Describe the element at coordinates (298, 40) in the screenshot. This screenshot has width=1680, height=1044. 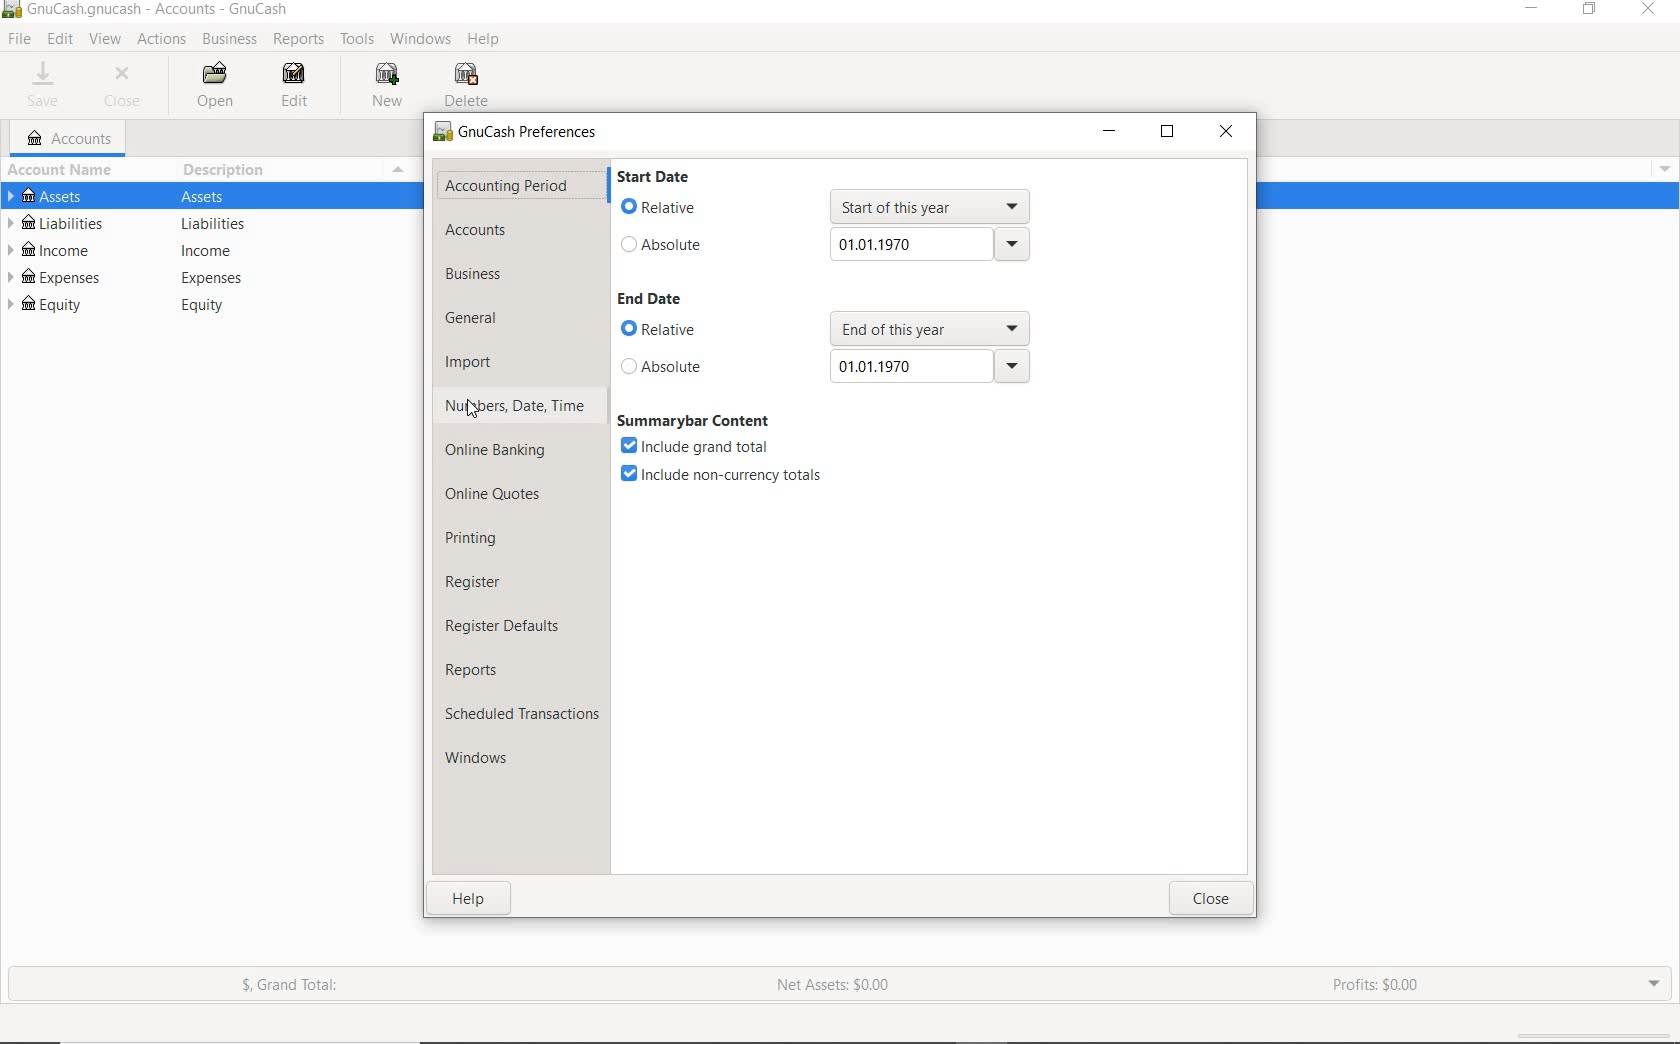
I see `REPORTS` at that location.